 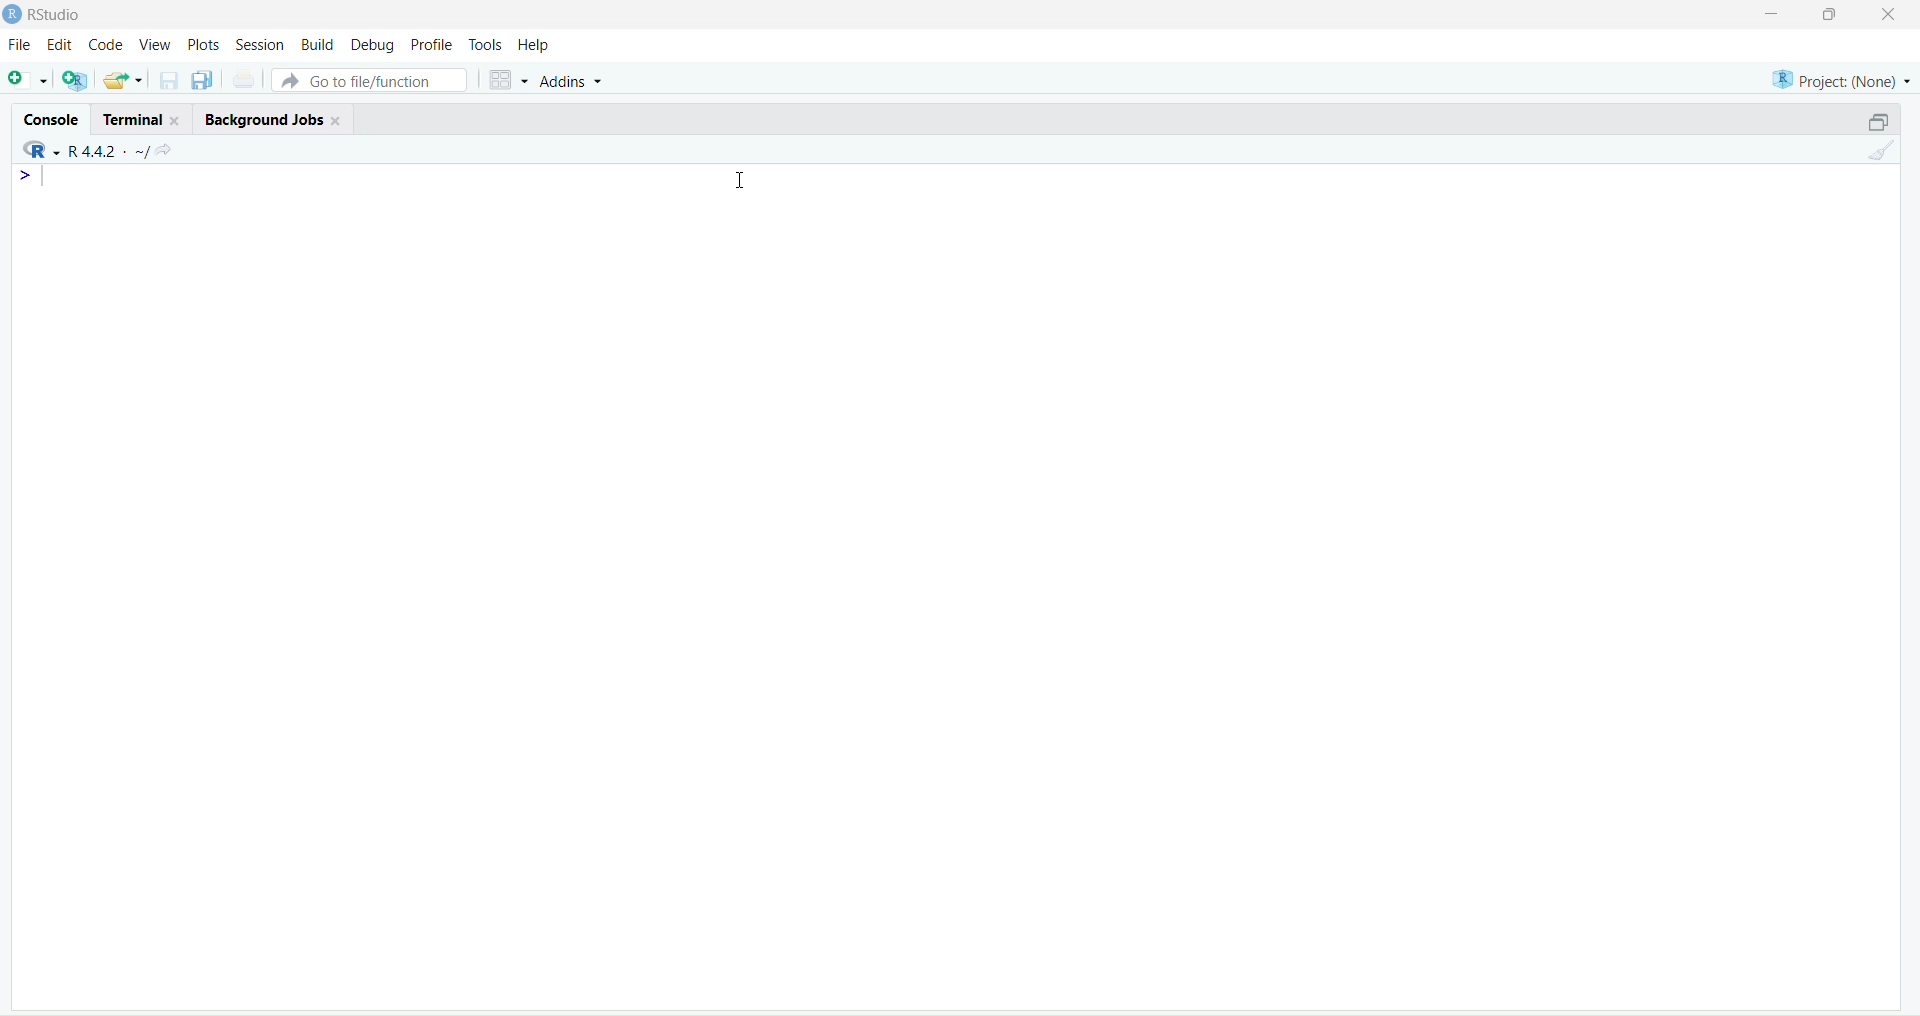 What do you see at coordinates (435, 46) in the screenshot?
I see `Profile` at bounding box center [435, 46].